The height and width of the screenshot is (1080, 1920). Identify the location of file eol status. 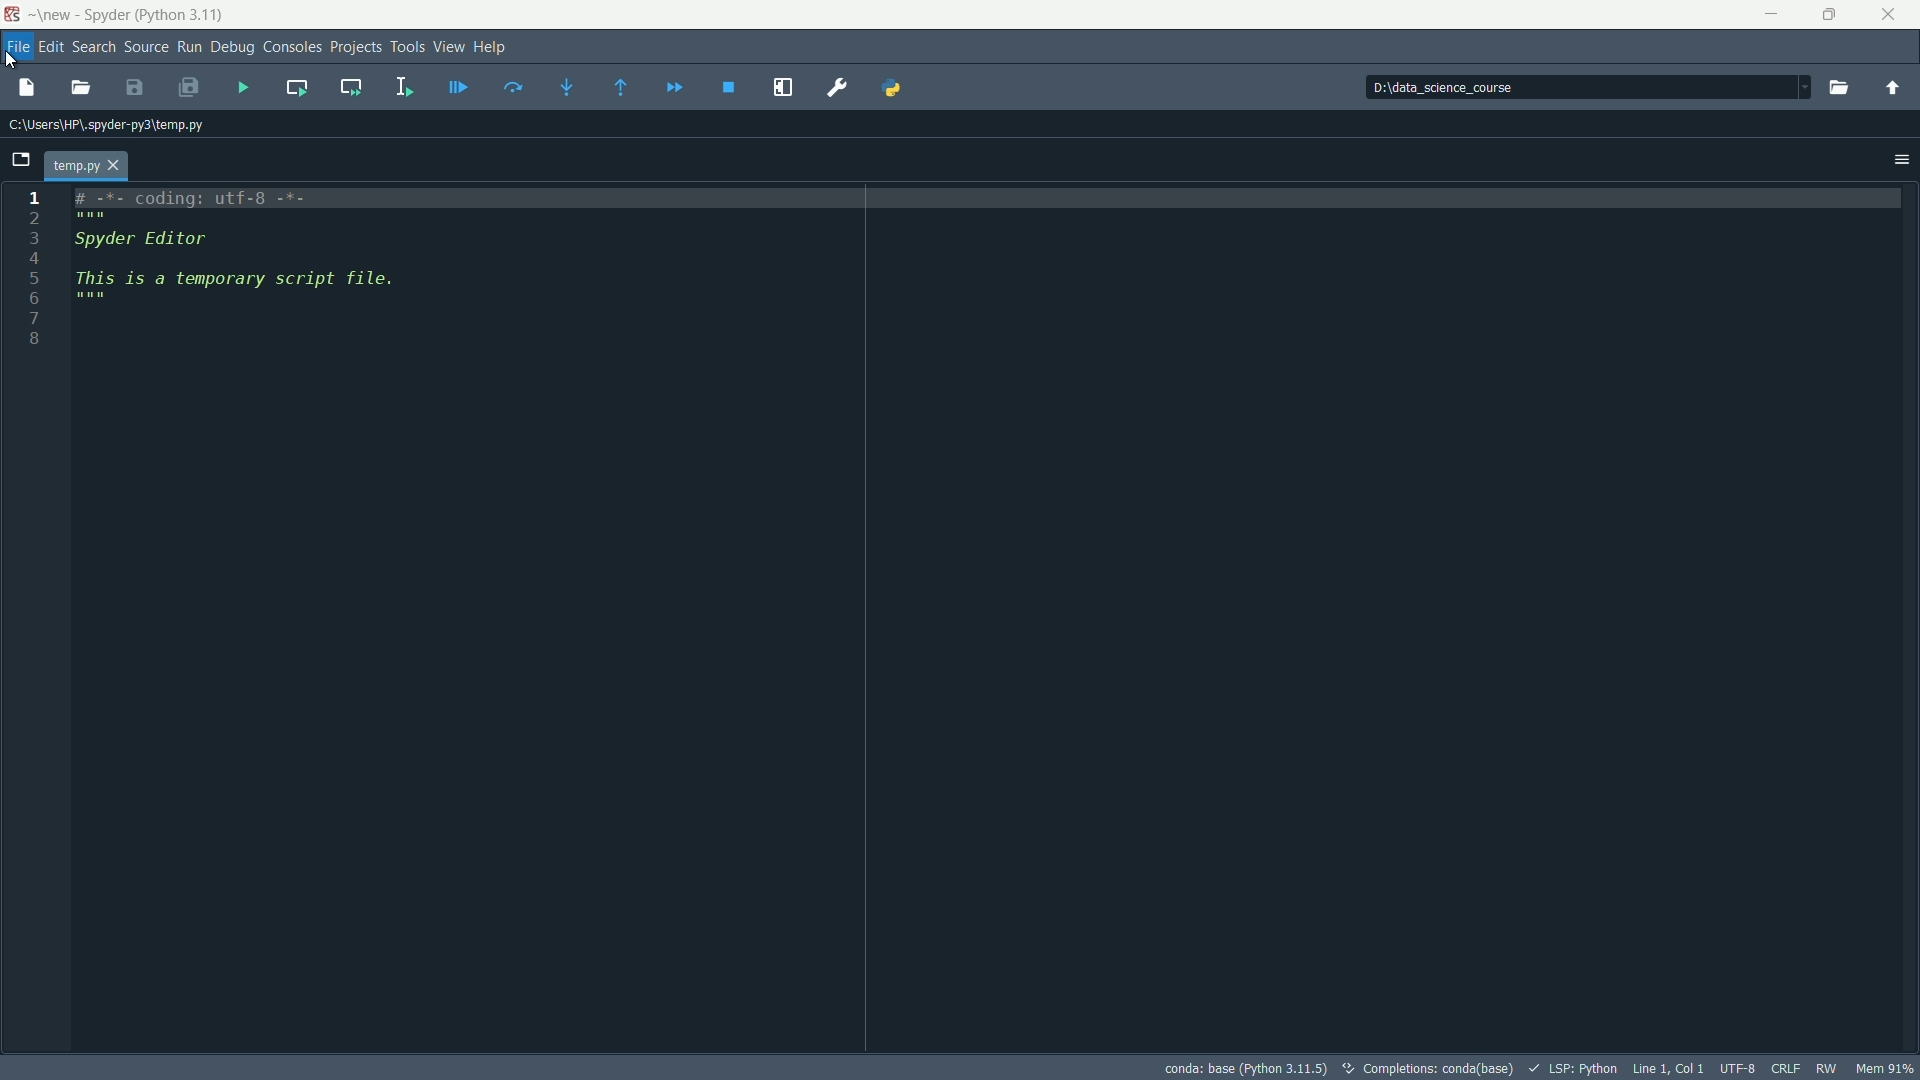
(1782, 1067).